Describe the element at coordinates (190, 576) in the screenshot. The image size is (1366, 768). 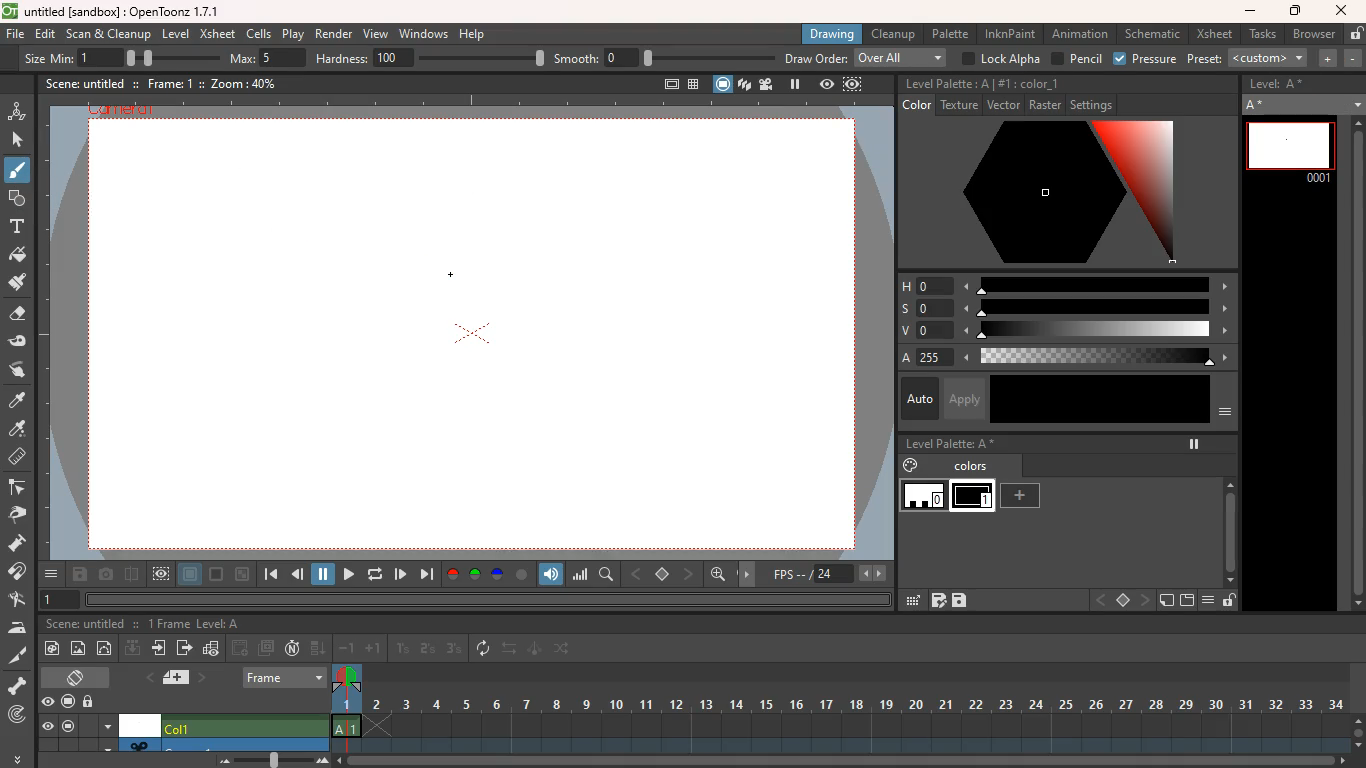
I see `layer` at that location.